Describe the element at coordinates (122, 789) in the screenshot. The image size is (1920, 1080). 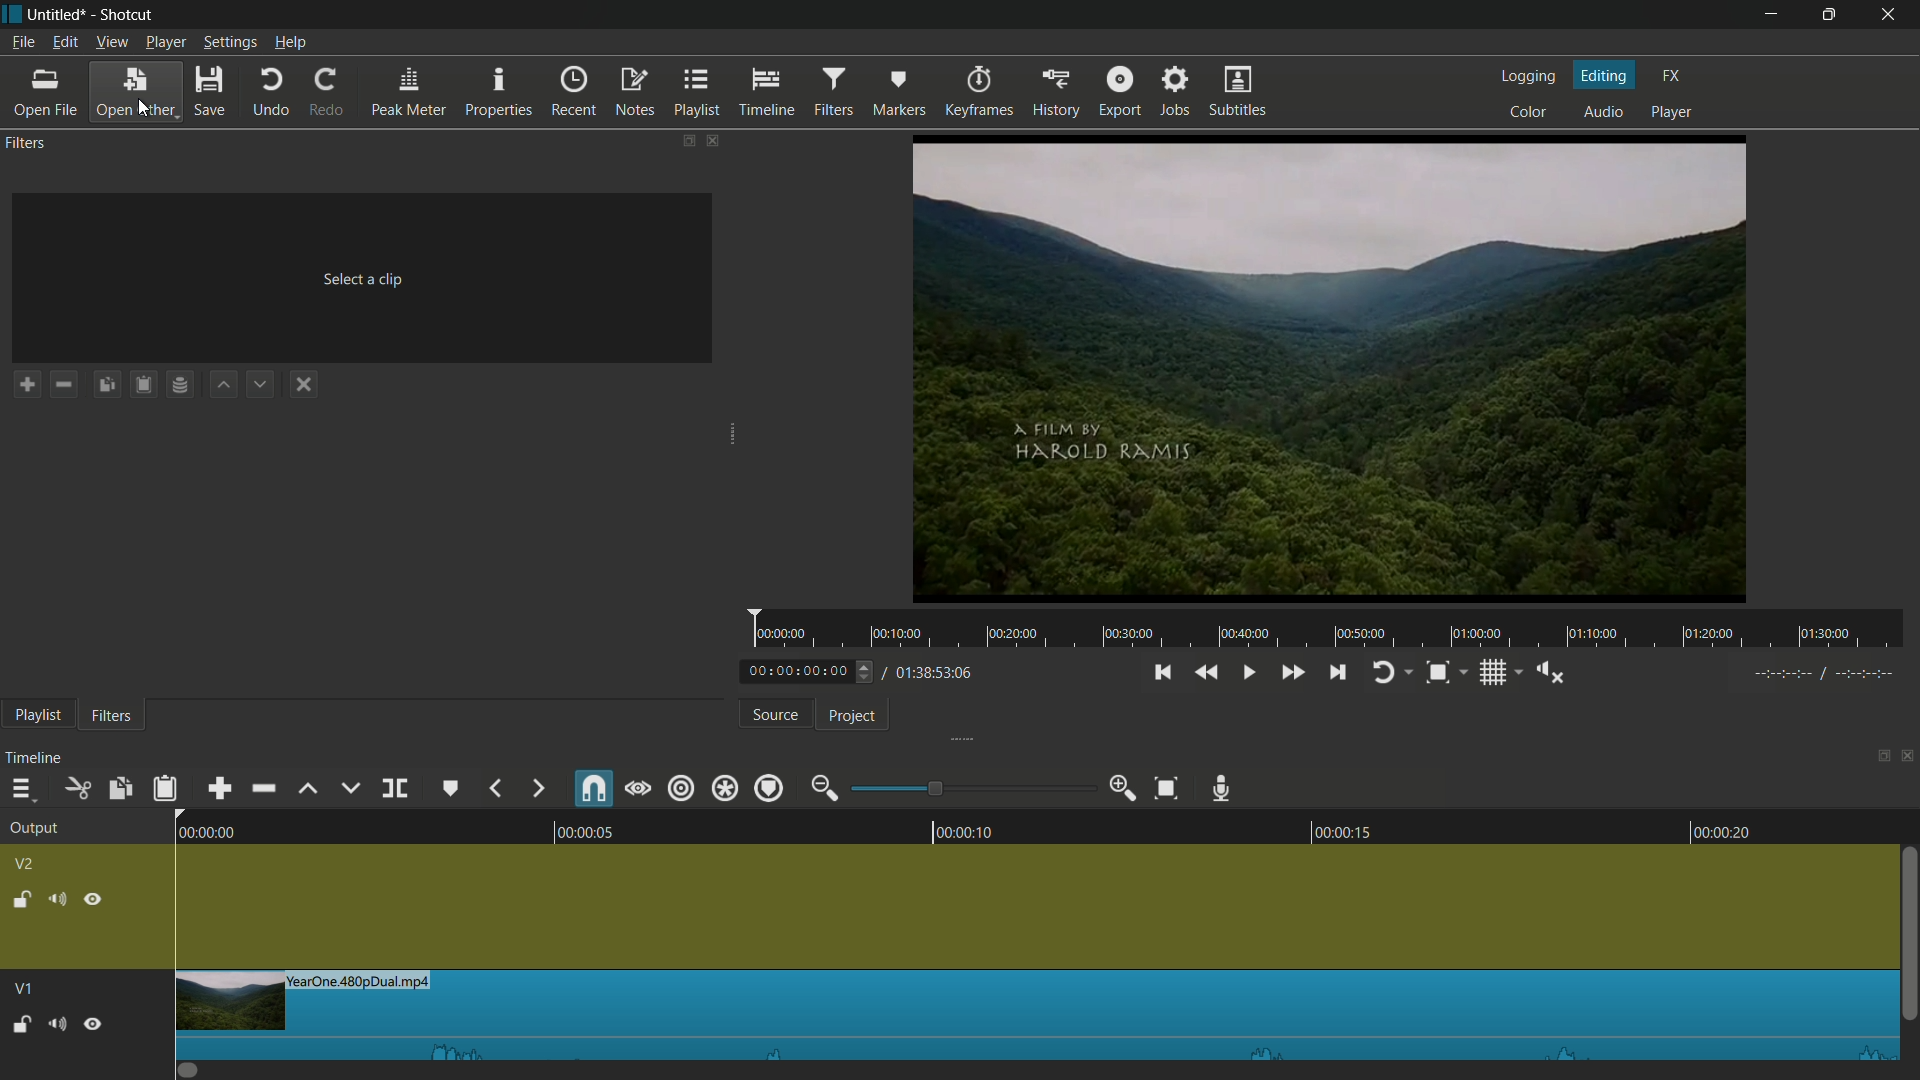
I see `copy` at that location.